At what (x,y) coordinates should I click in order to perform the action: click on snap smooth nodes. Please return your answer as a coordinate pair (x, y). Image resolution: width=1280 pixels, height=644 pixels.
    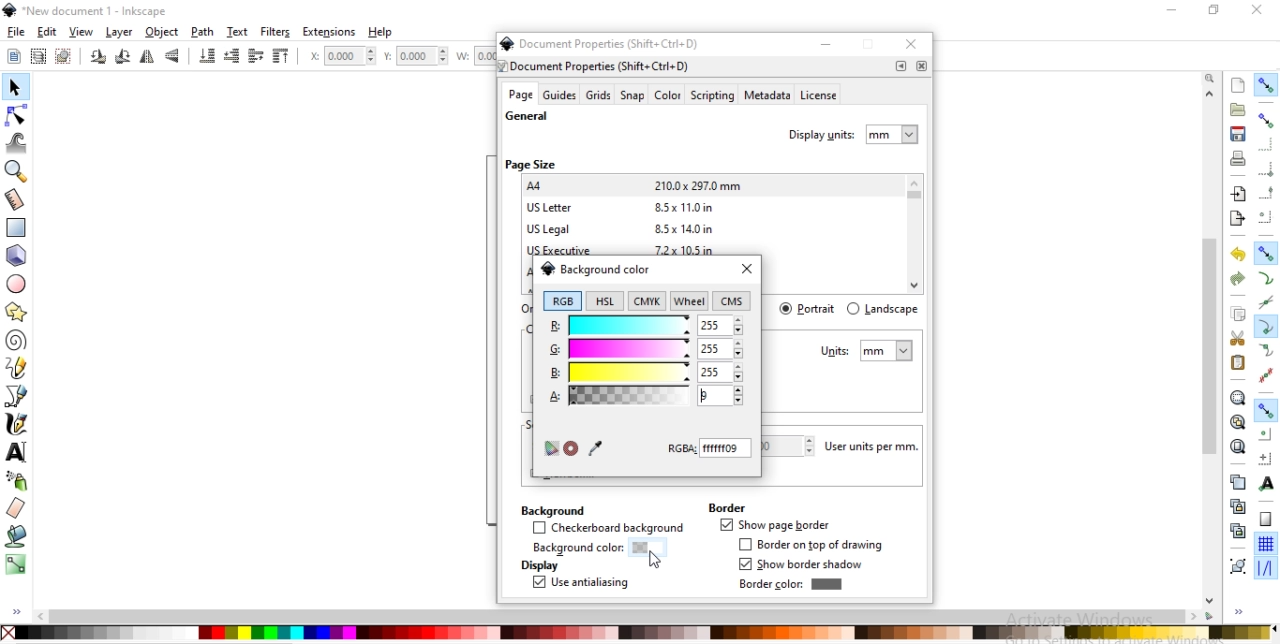
    Looking at the image, I should click on (1264, 351).